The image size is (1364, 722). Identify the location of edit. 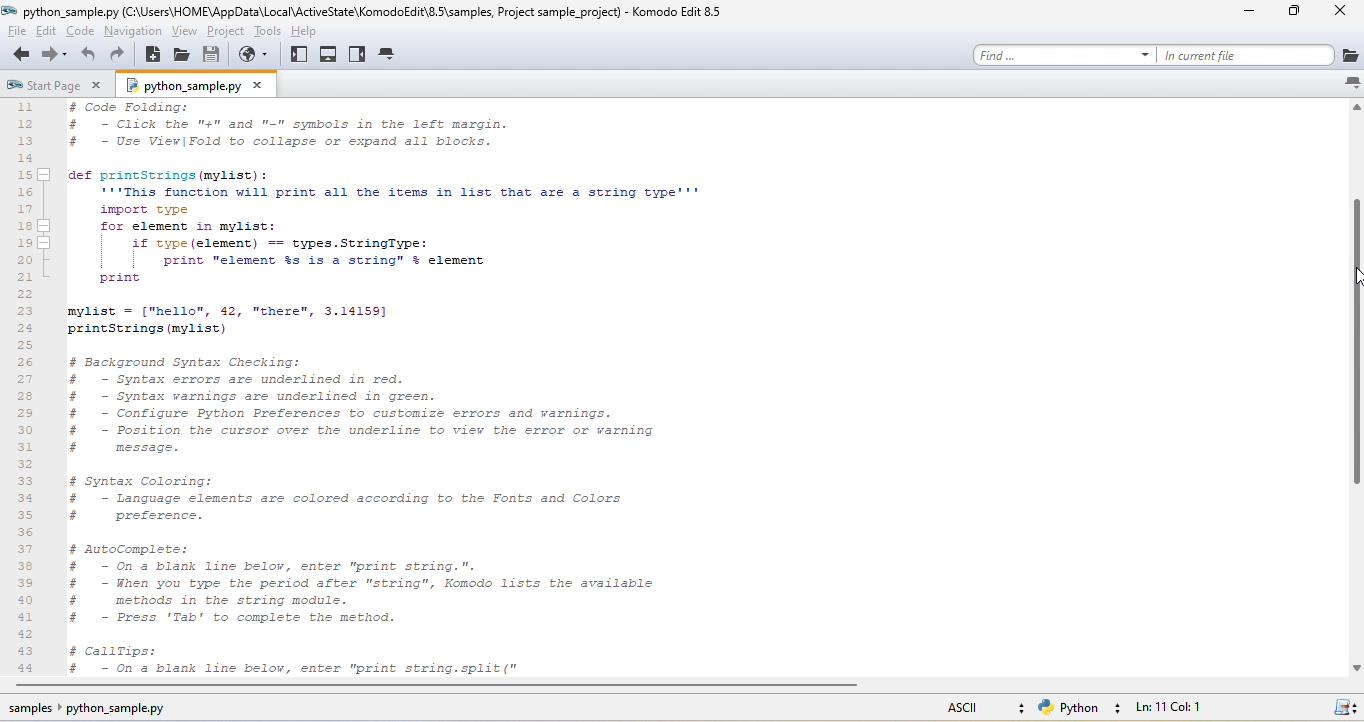
(49, 31).